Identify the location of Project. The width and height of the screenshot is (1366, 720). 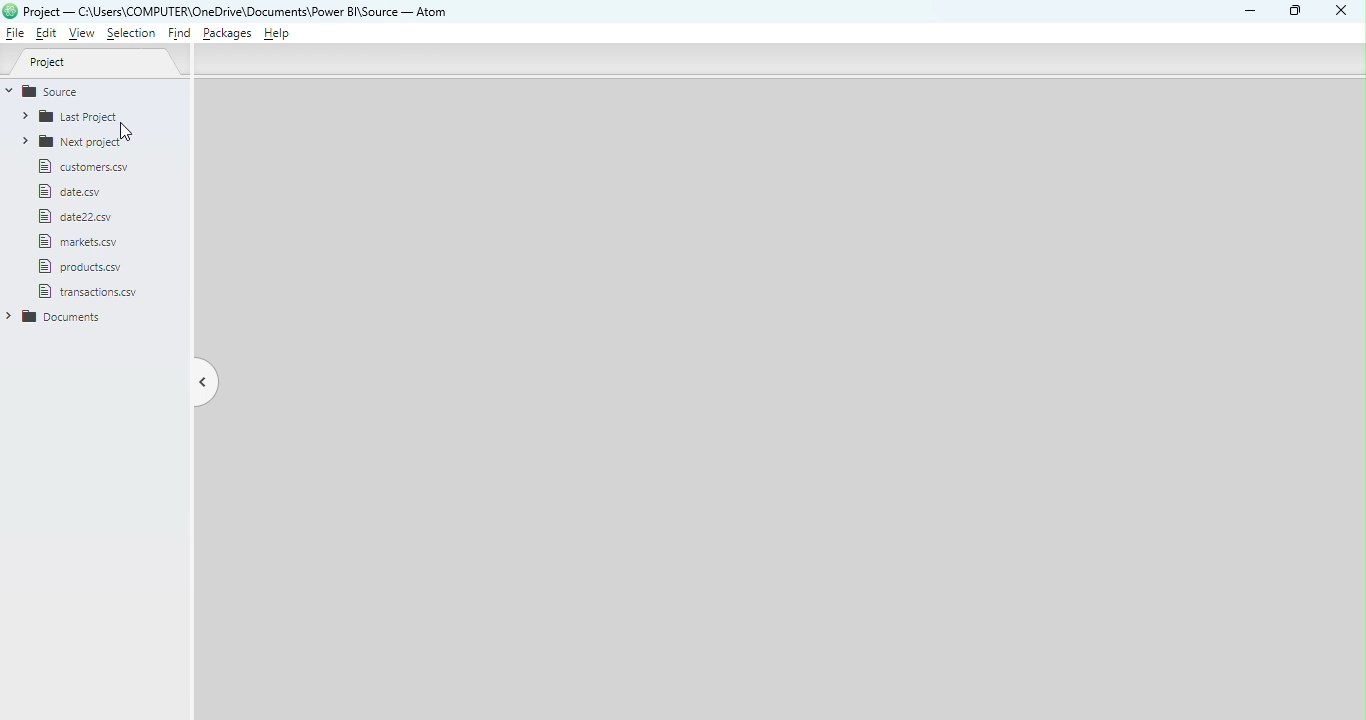
(94, 62).